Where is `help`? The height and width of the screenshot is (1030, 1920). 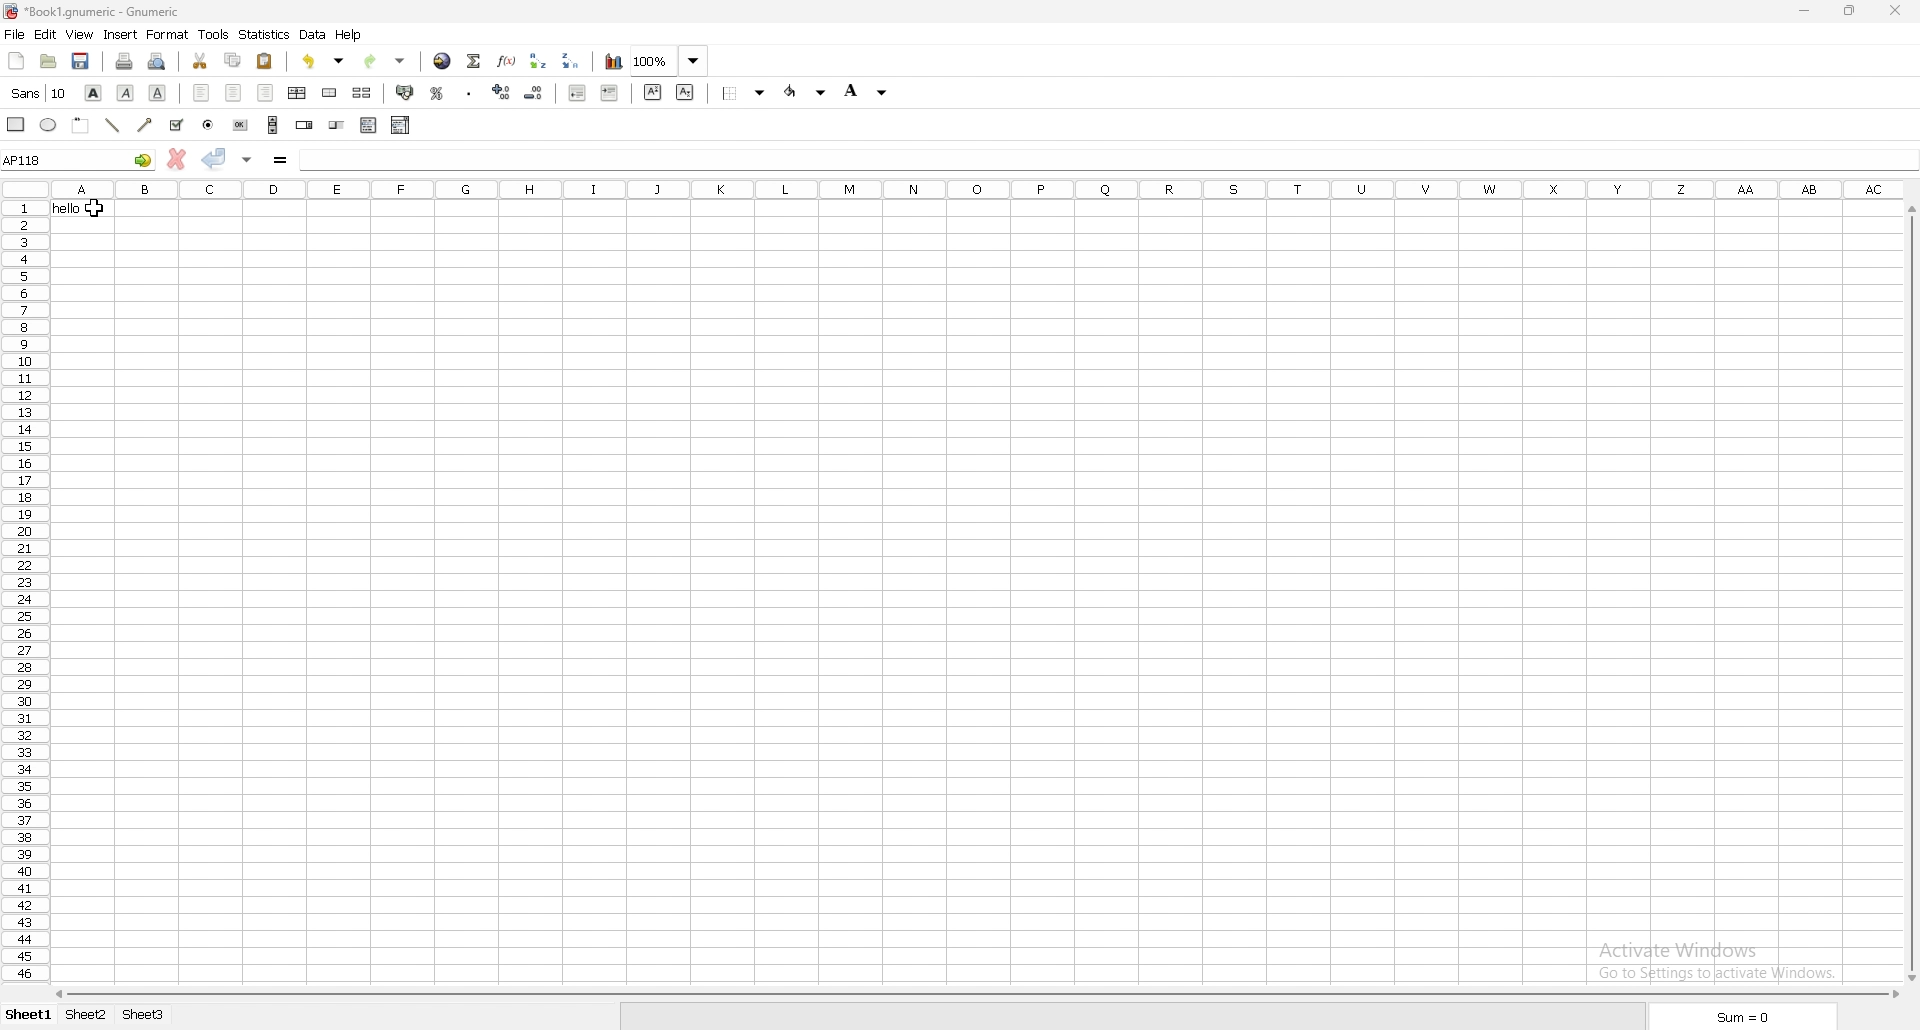 help is located at coordinates (350, 35).